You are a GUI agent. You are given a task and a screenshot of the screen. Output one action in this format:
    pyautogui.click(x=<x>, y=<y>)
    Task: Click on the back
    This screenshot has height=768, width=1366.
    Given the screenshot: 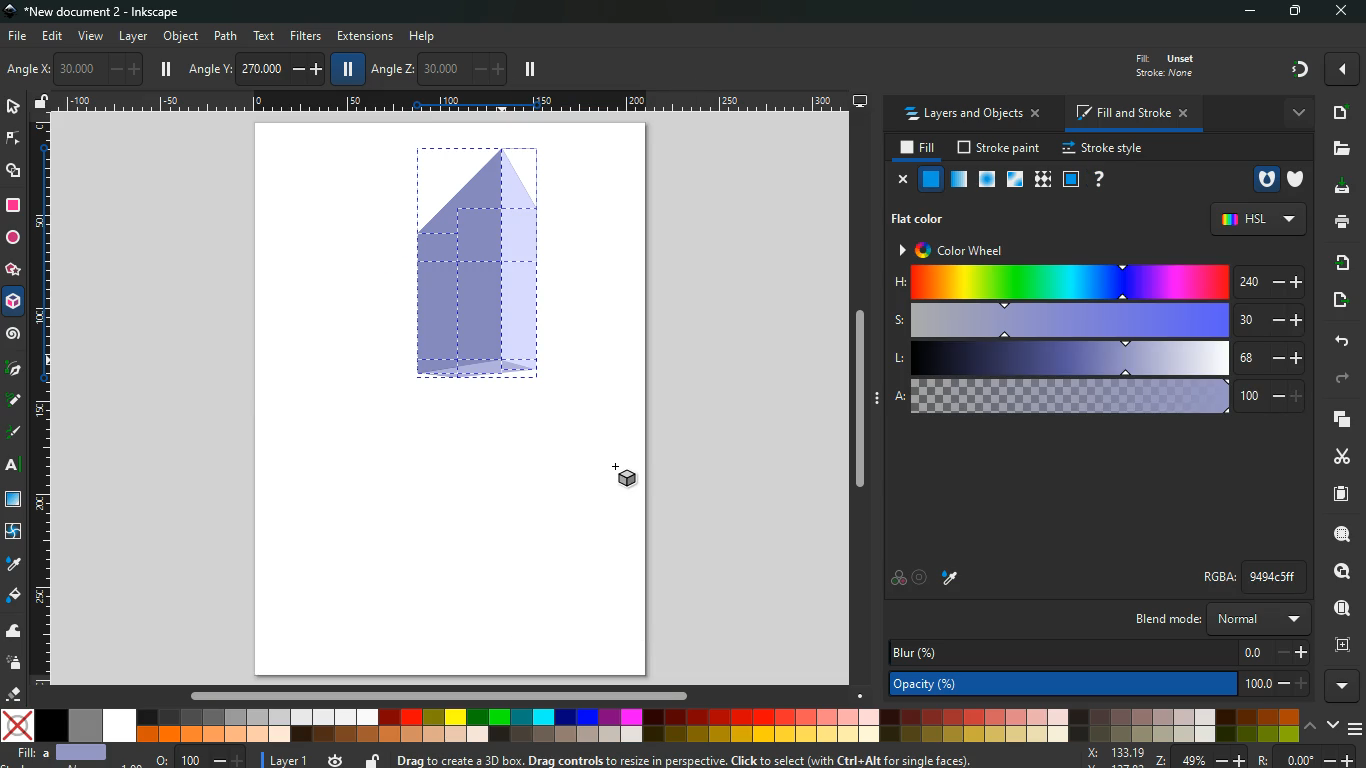 What is the action you would take?
    pyautogui.click(x=1338, y=341)
    